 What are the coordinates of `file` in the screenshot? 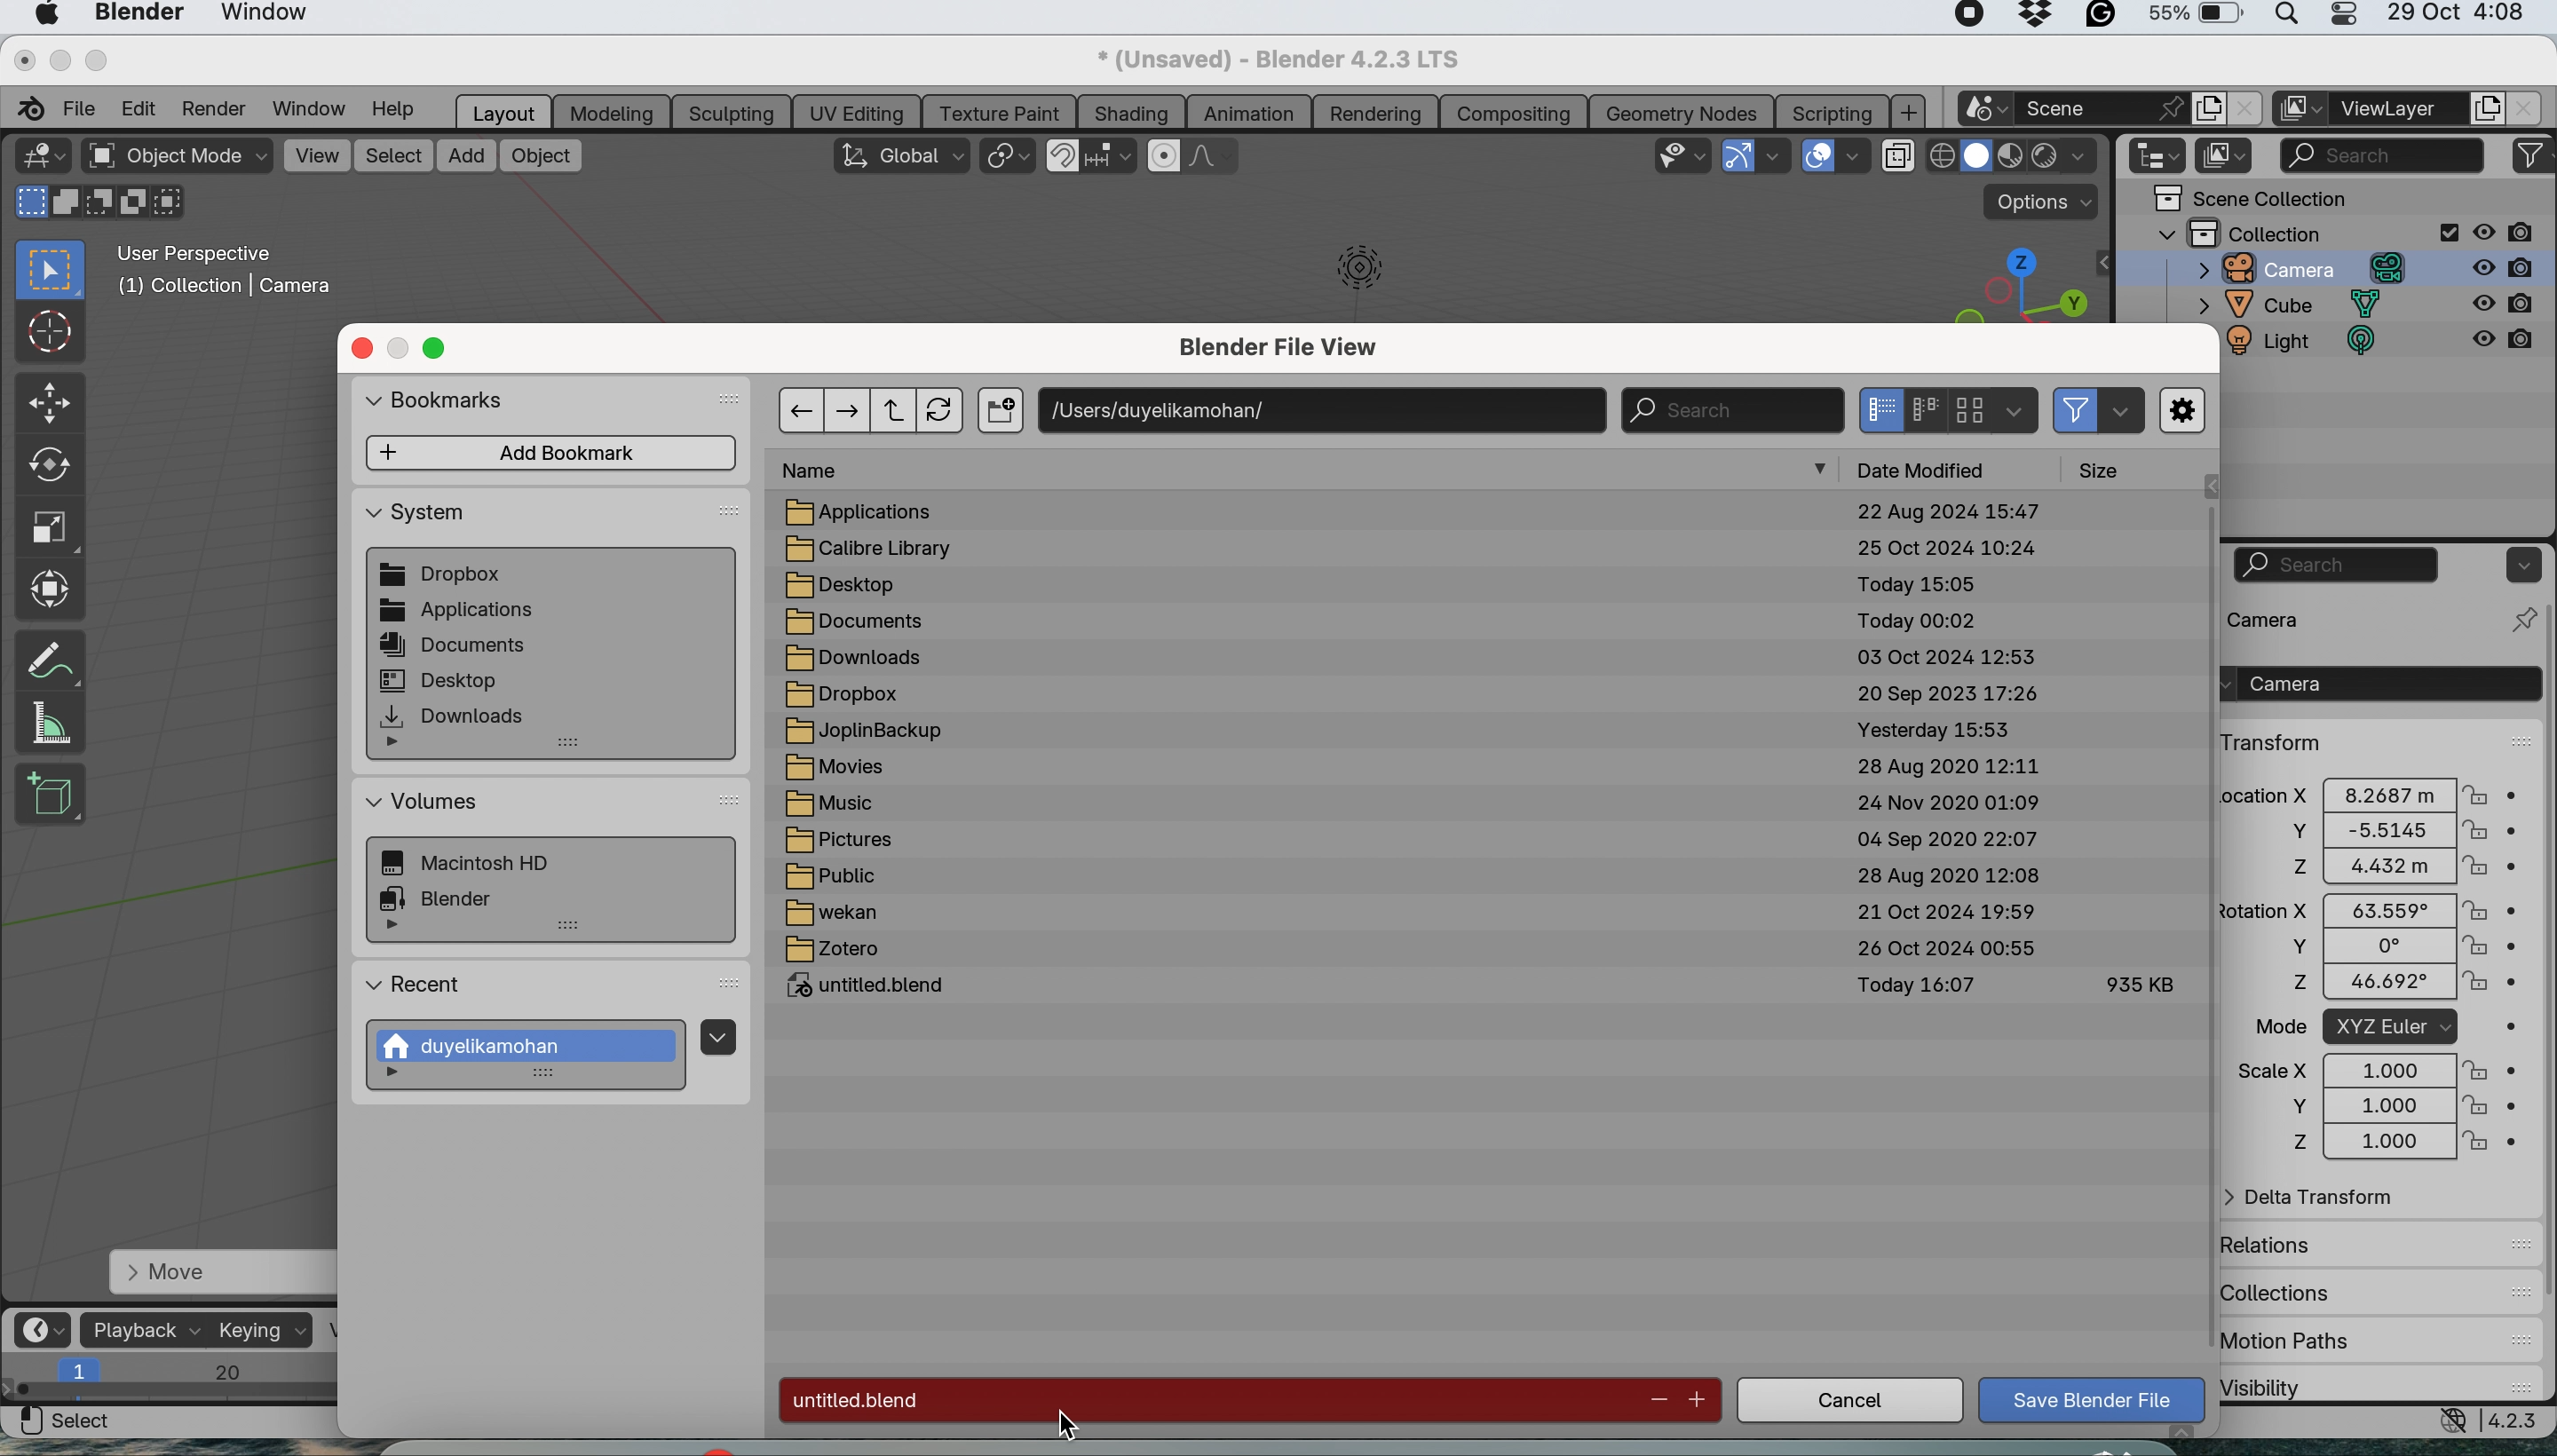 It's located at (83, 105).